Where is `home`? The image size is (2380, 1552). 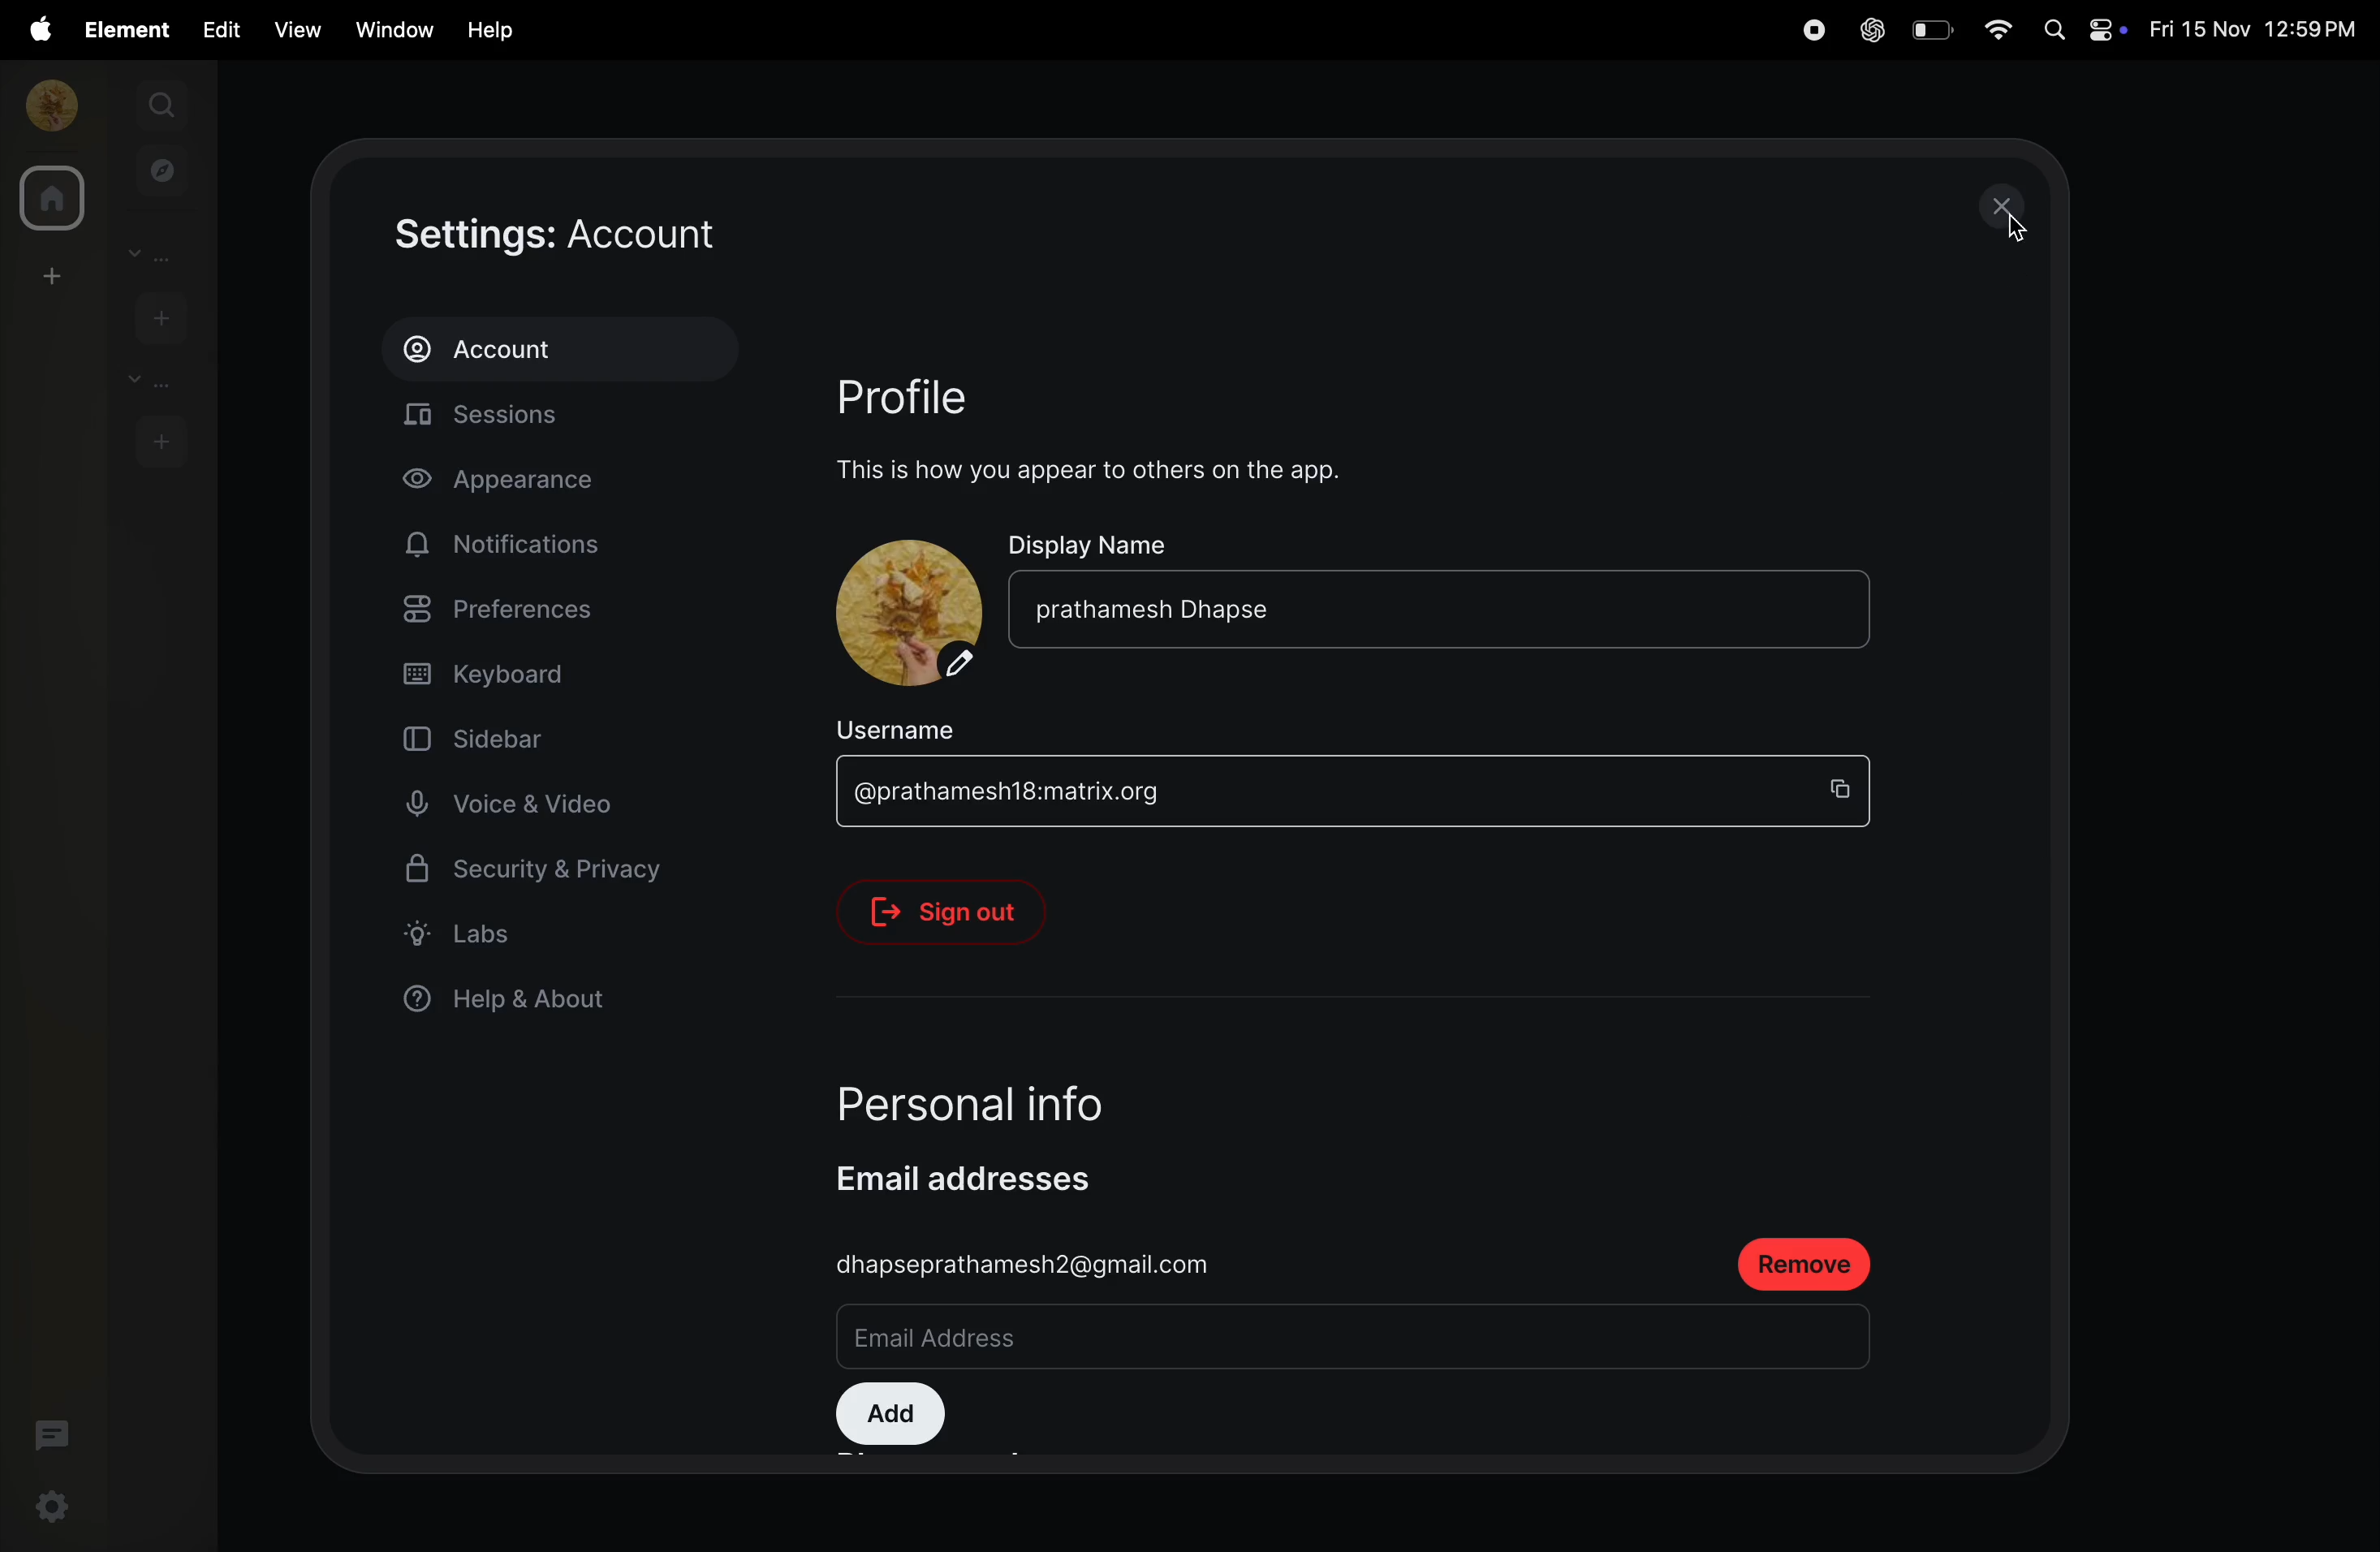
home is located at coordinates (48, 198).